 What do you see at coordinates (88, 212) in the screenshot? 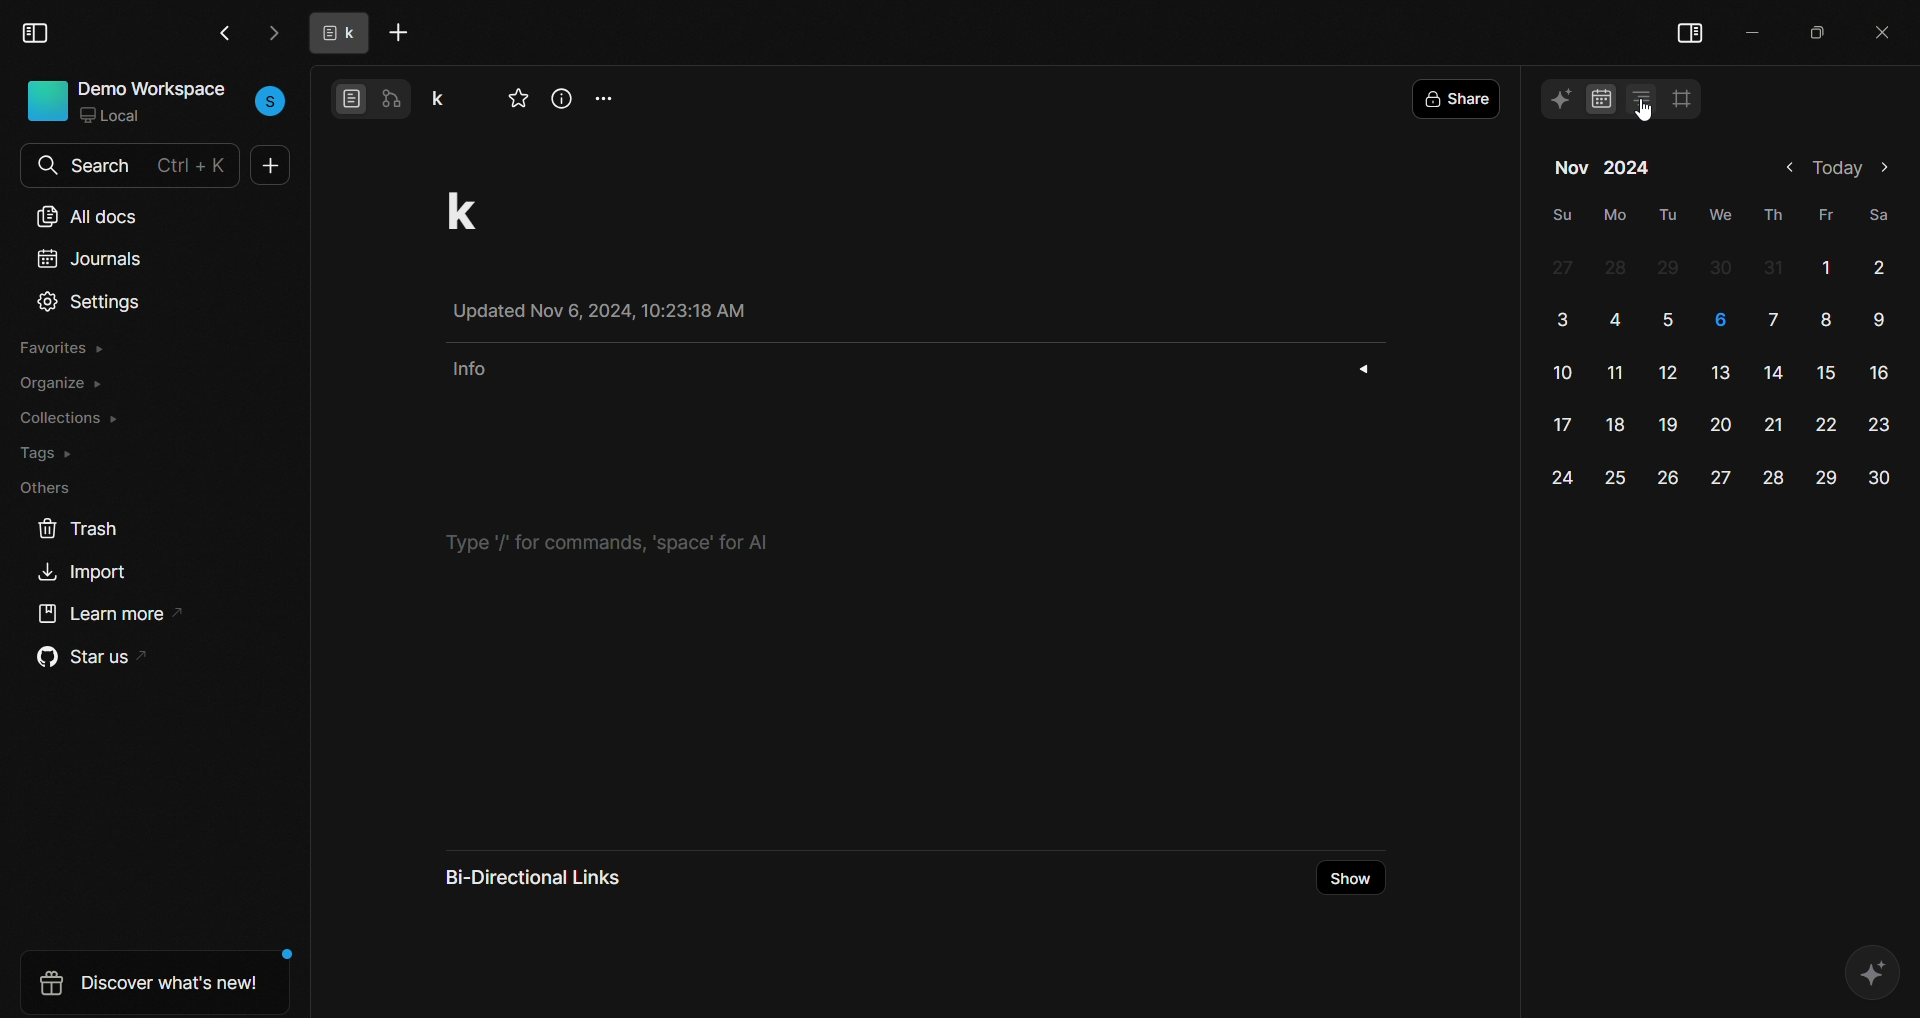
I see `all docs` at bounding box center [88, 212].